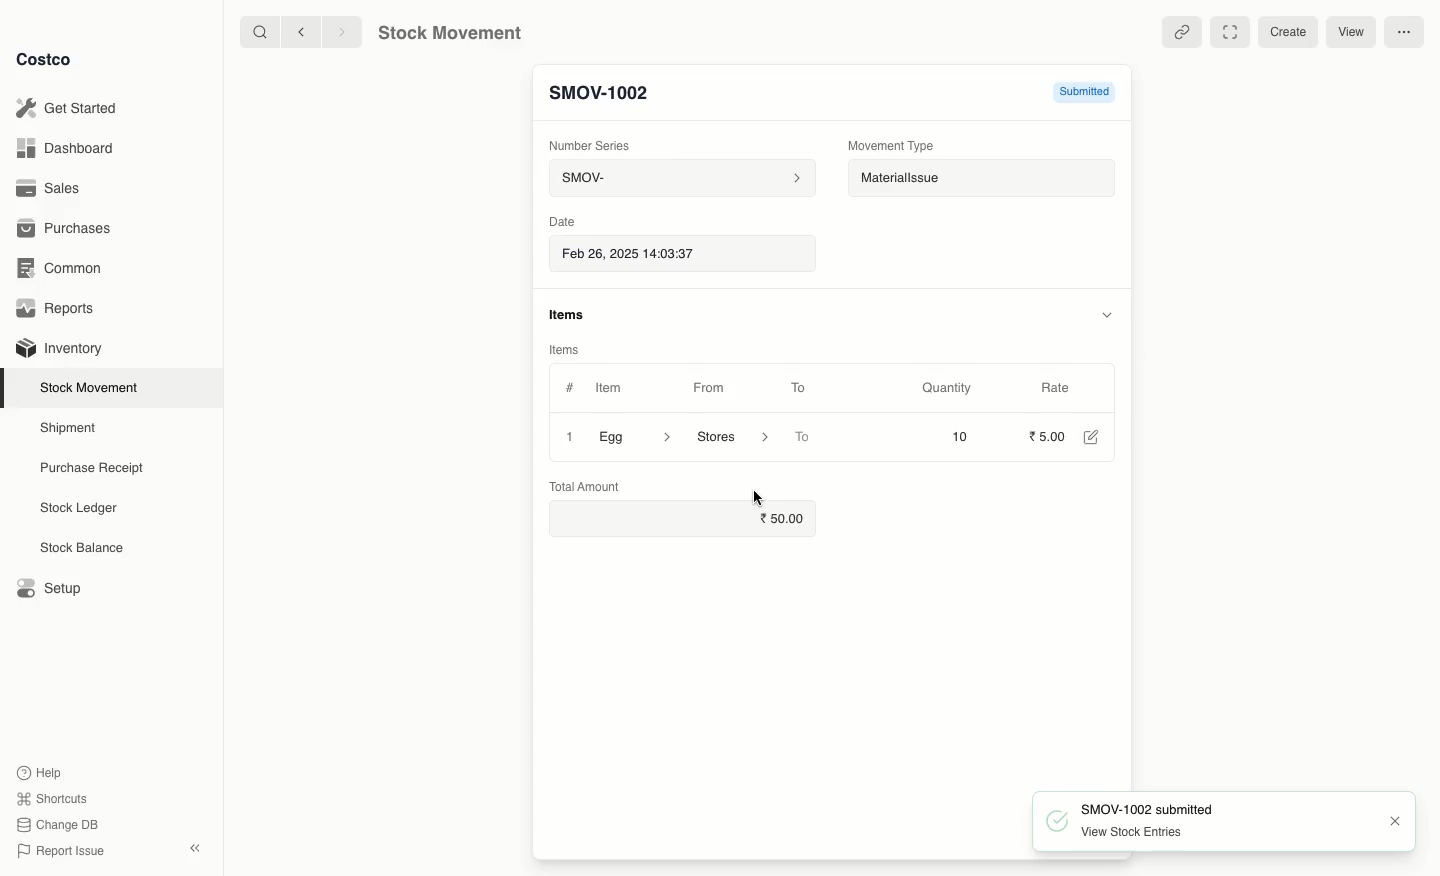 The height and width of the screenshot is (876, 1440). Describe the element at coordinates (1048, 436) in the screenshot. I see `5.00` at that location.